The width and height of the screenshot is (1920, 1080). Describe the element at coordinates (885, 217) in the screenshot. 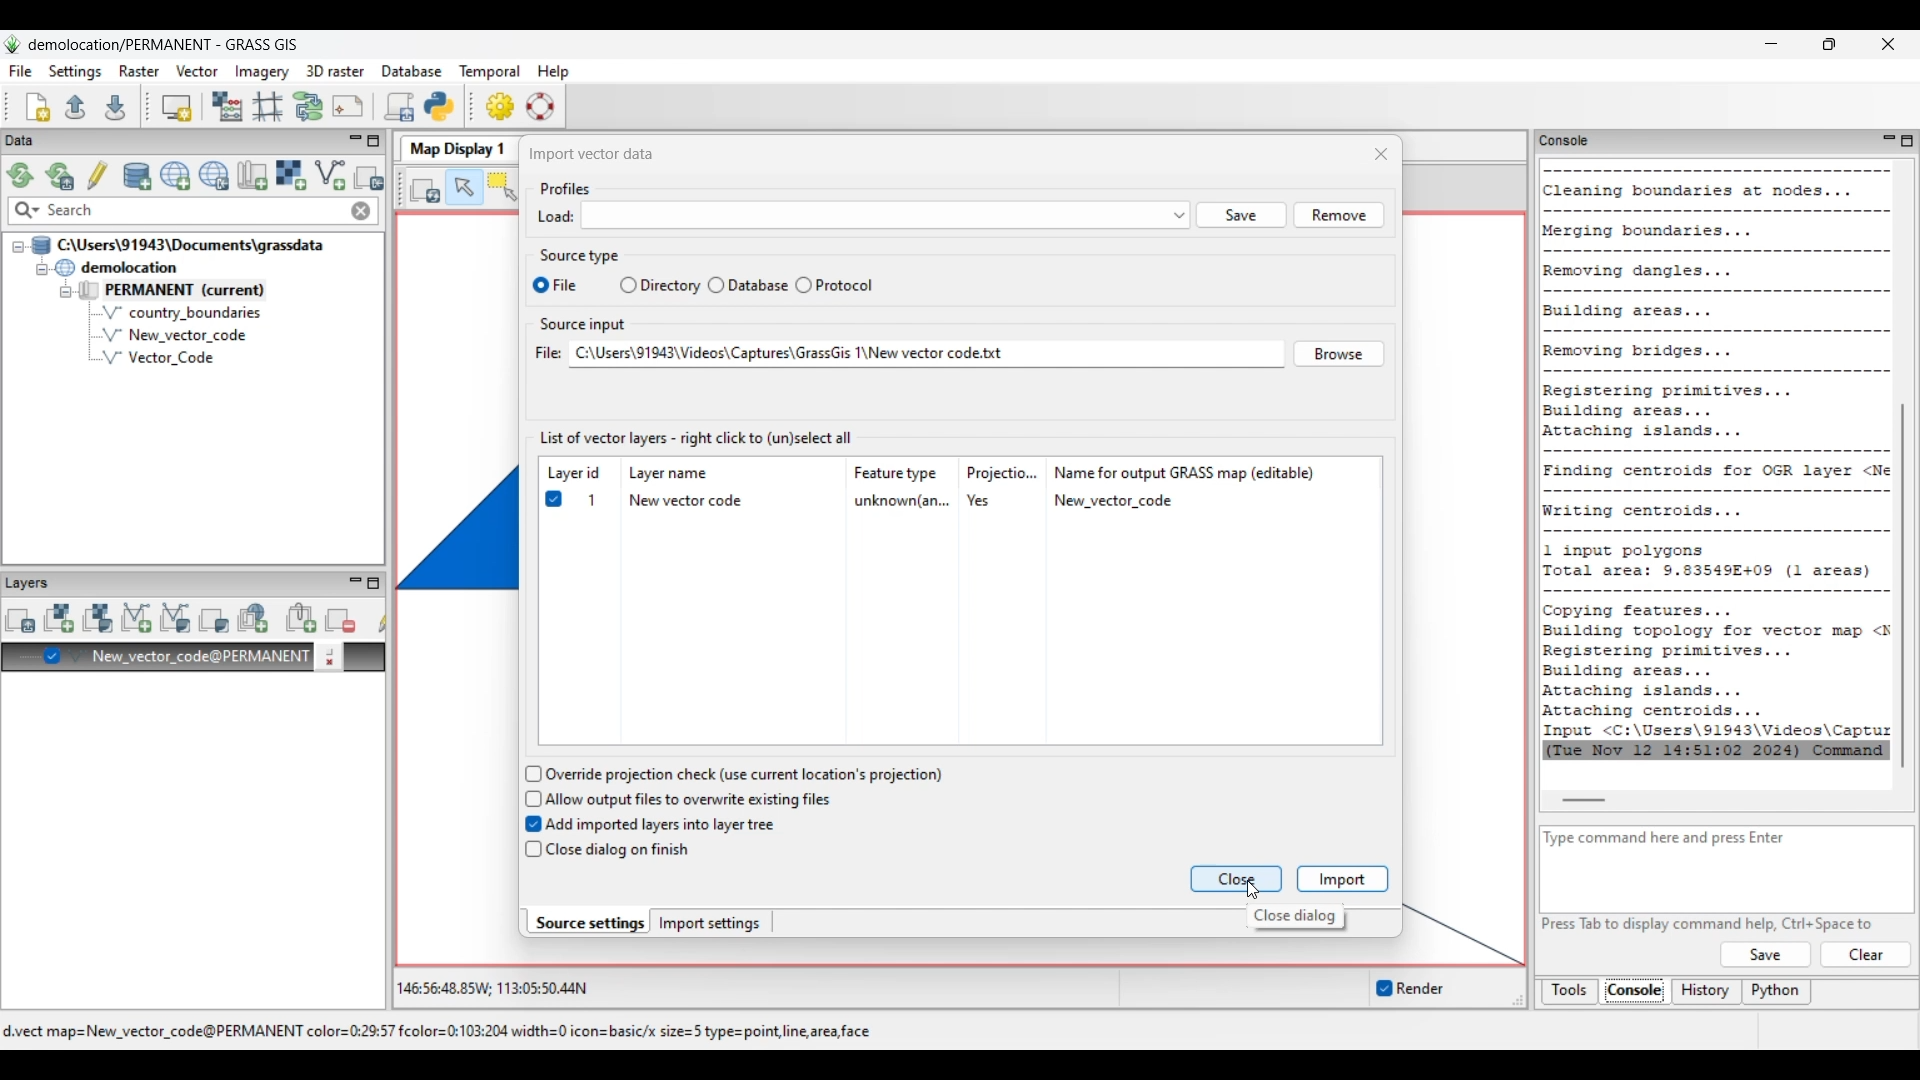

I see `menu` at that location.